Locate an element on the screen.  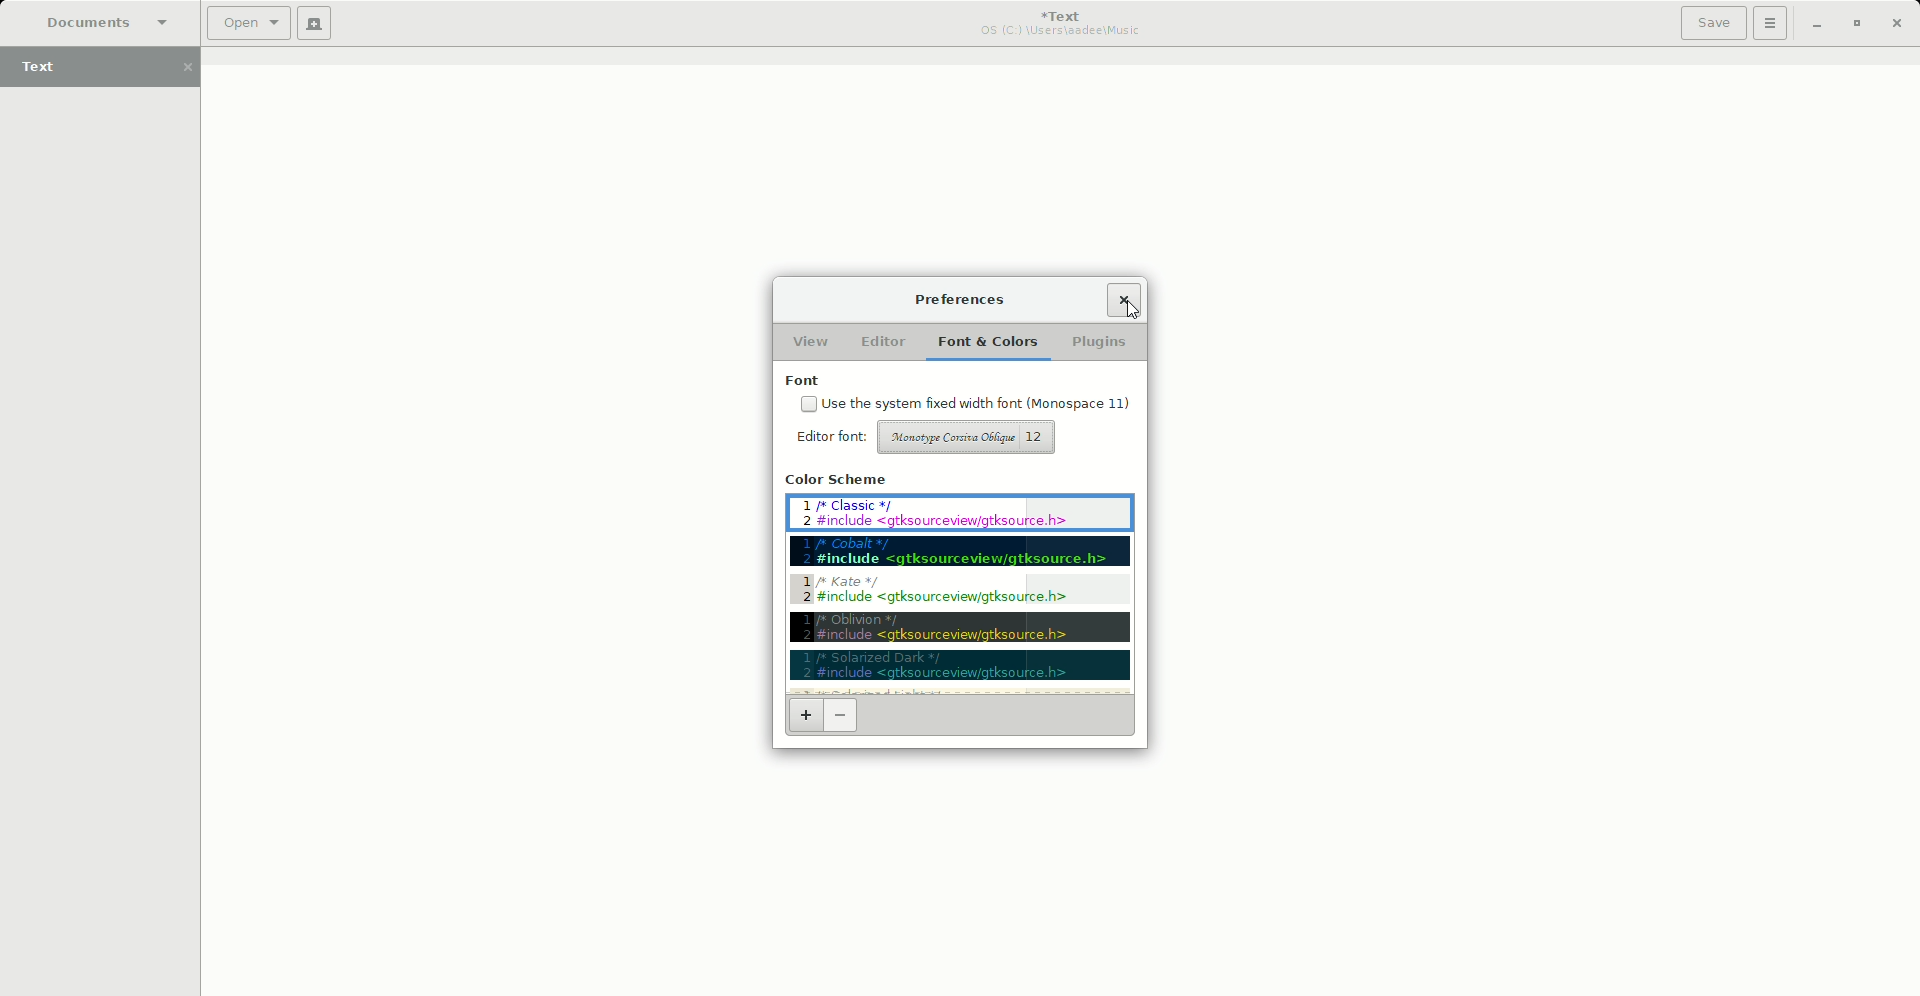
Documents is located at coordinates (98, 22).